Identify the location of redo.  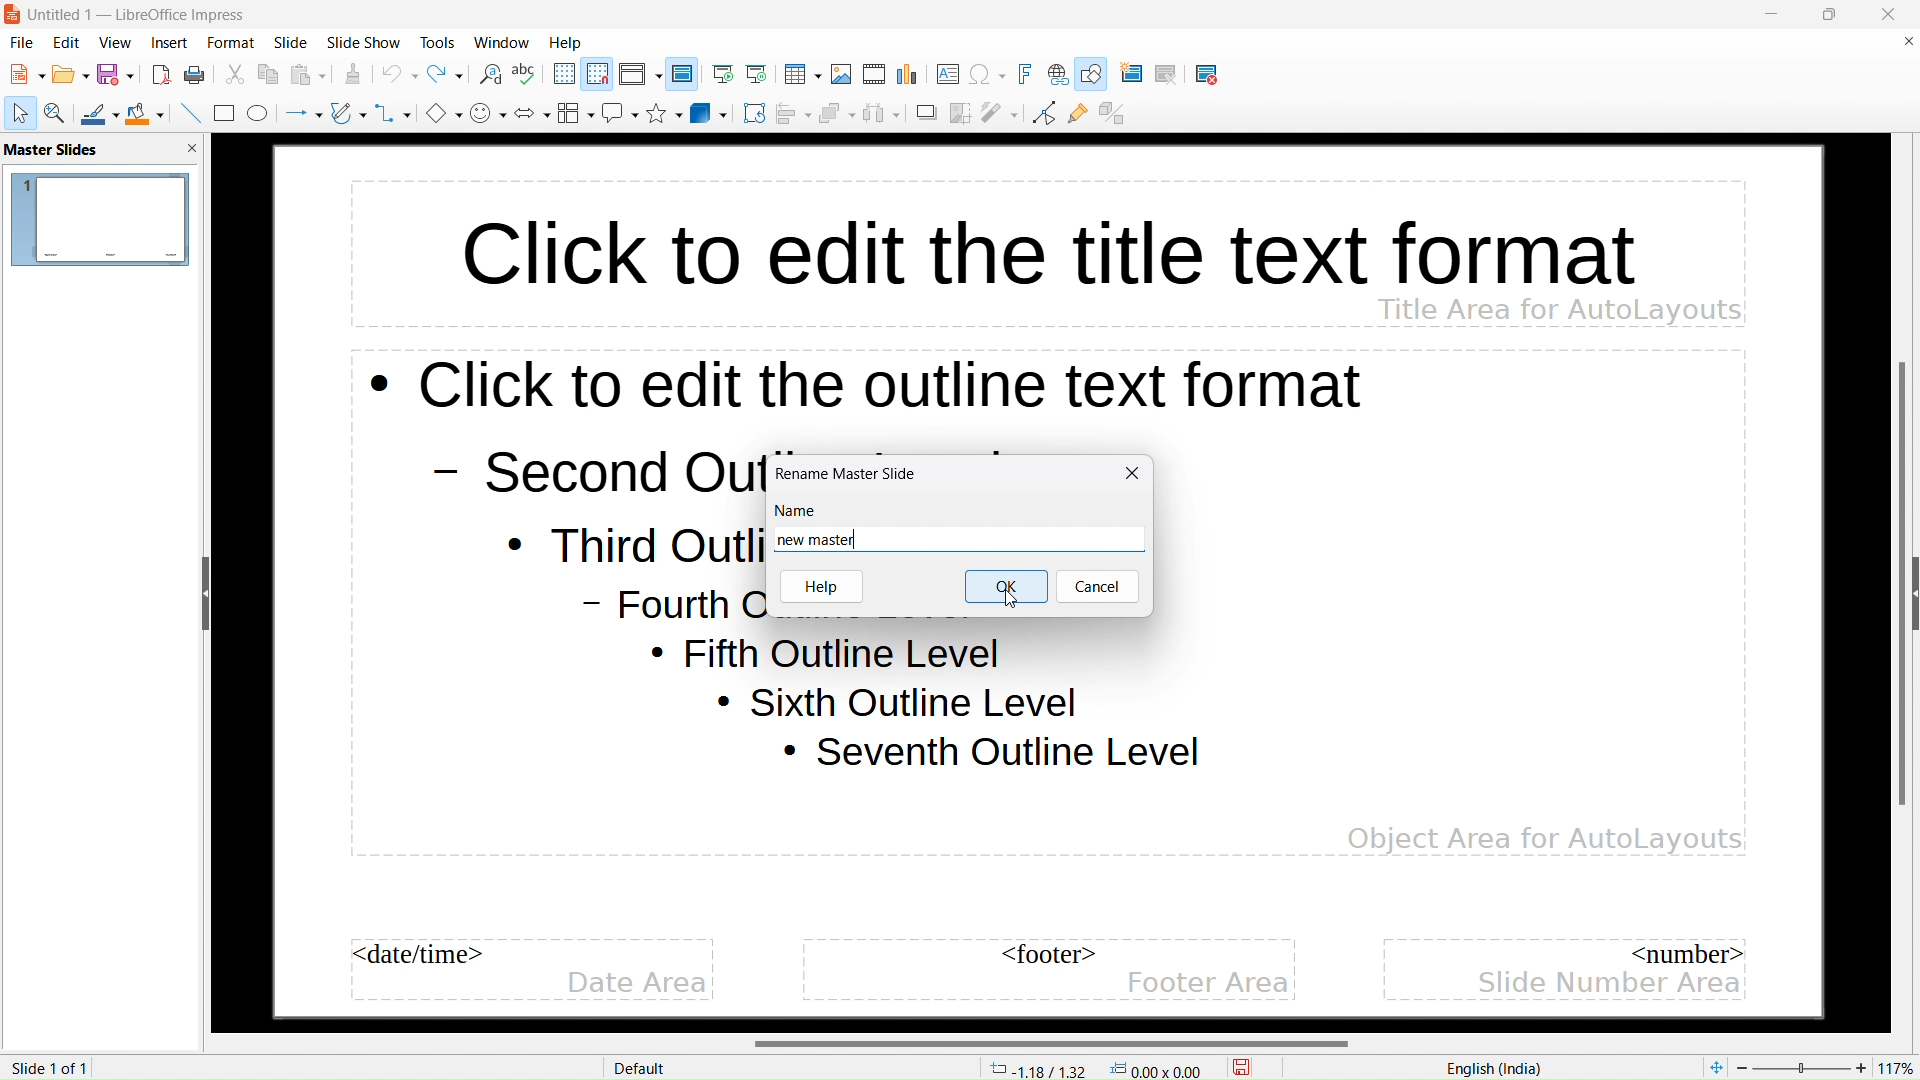
(445, 74).